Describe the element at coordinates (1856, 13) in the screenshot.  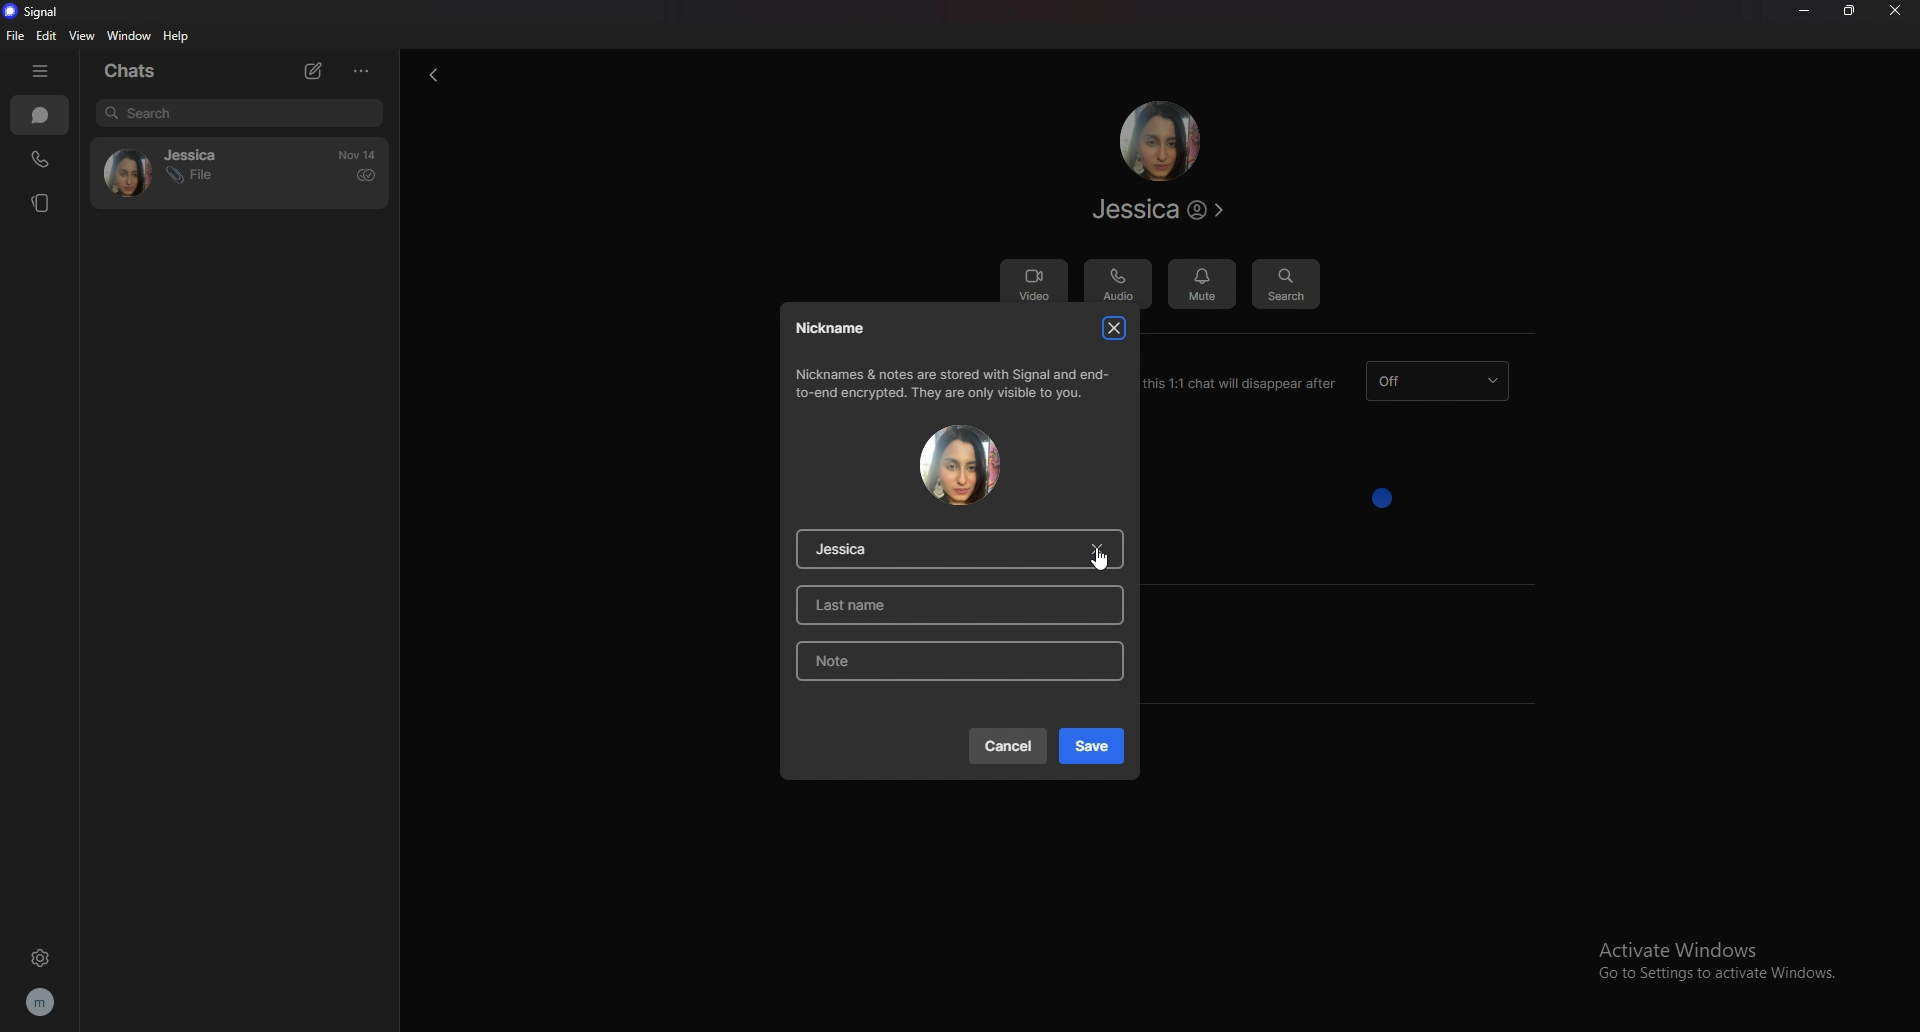
I see `resize` at that location.